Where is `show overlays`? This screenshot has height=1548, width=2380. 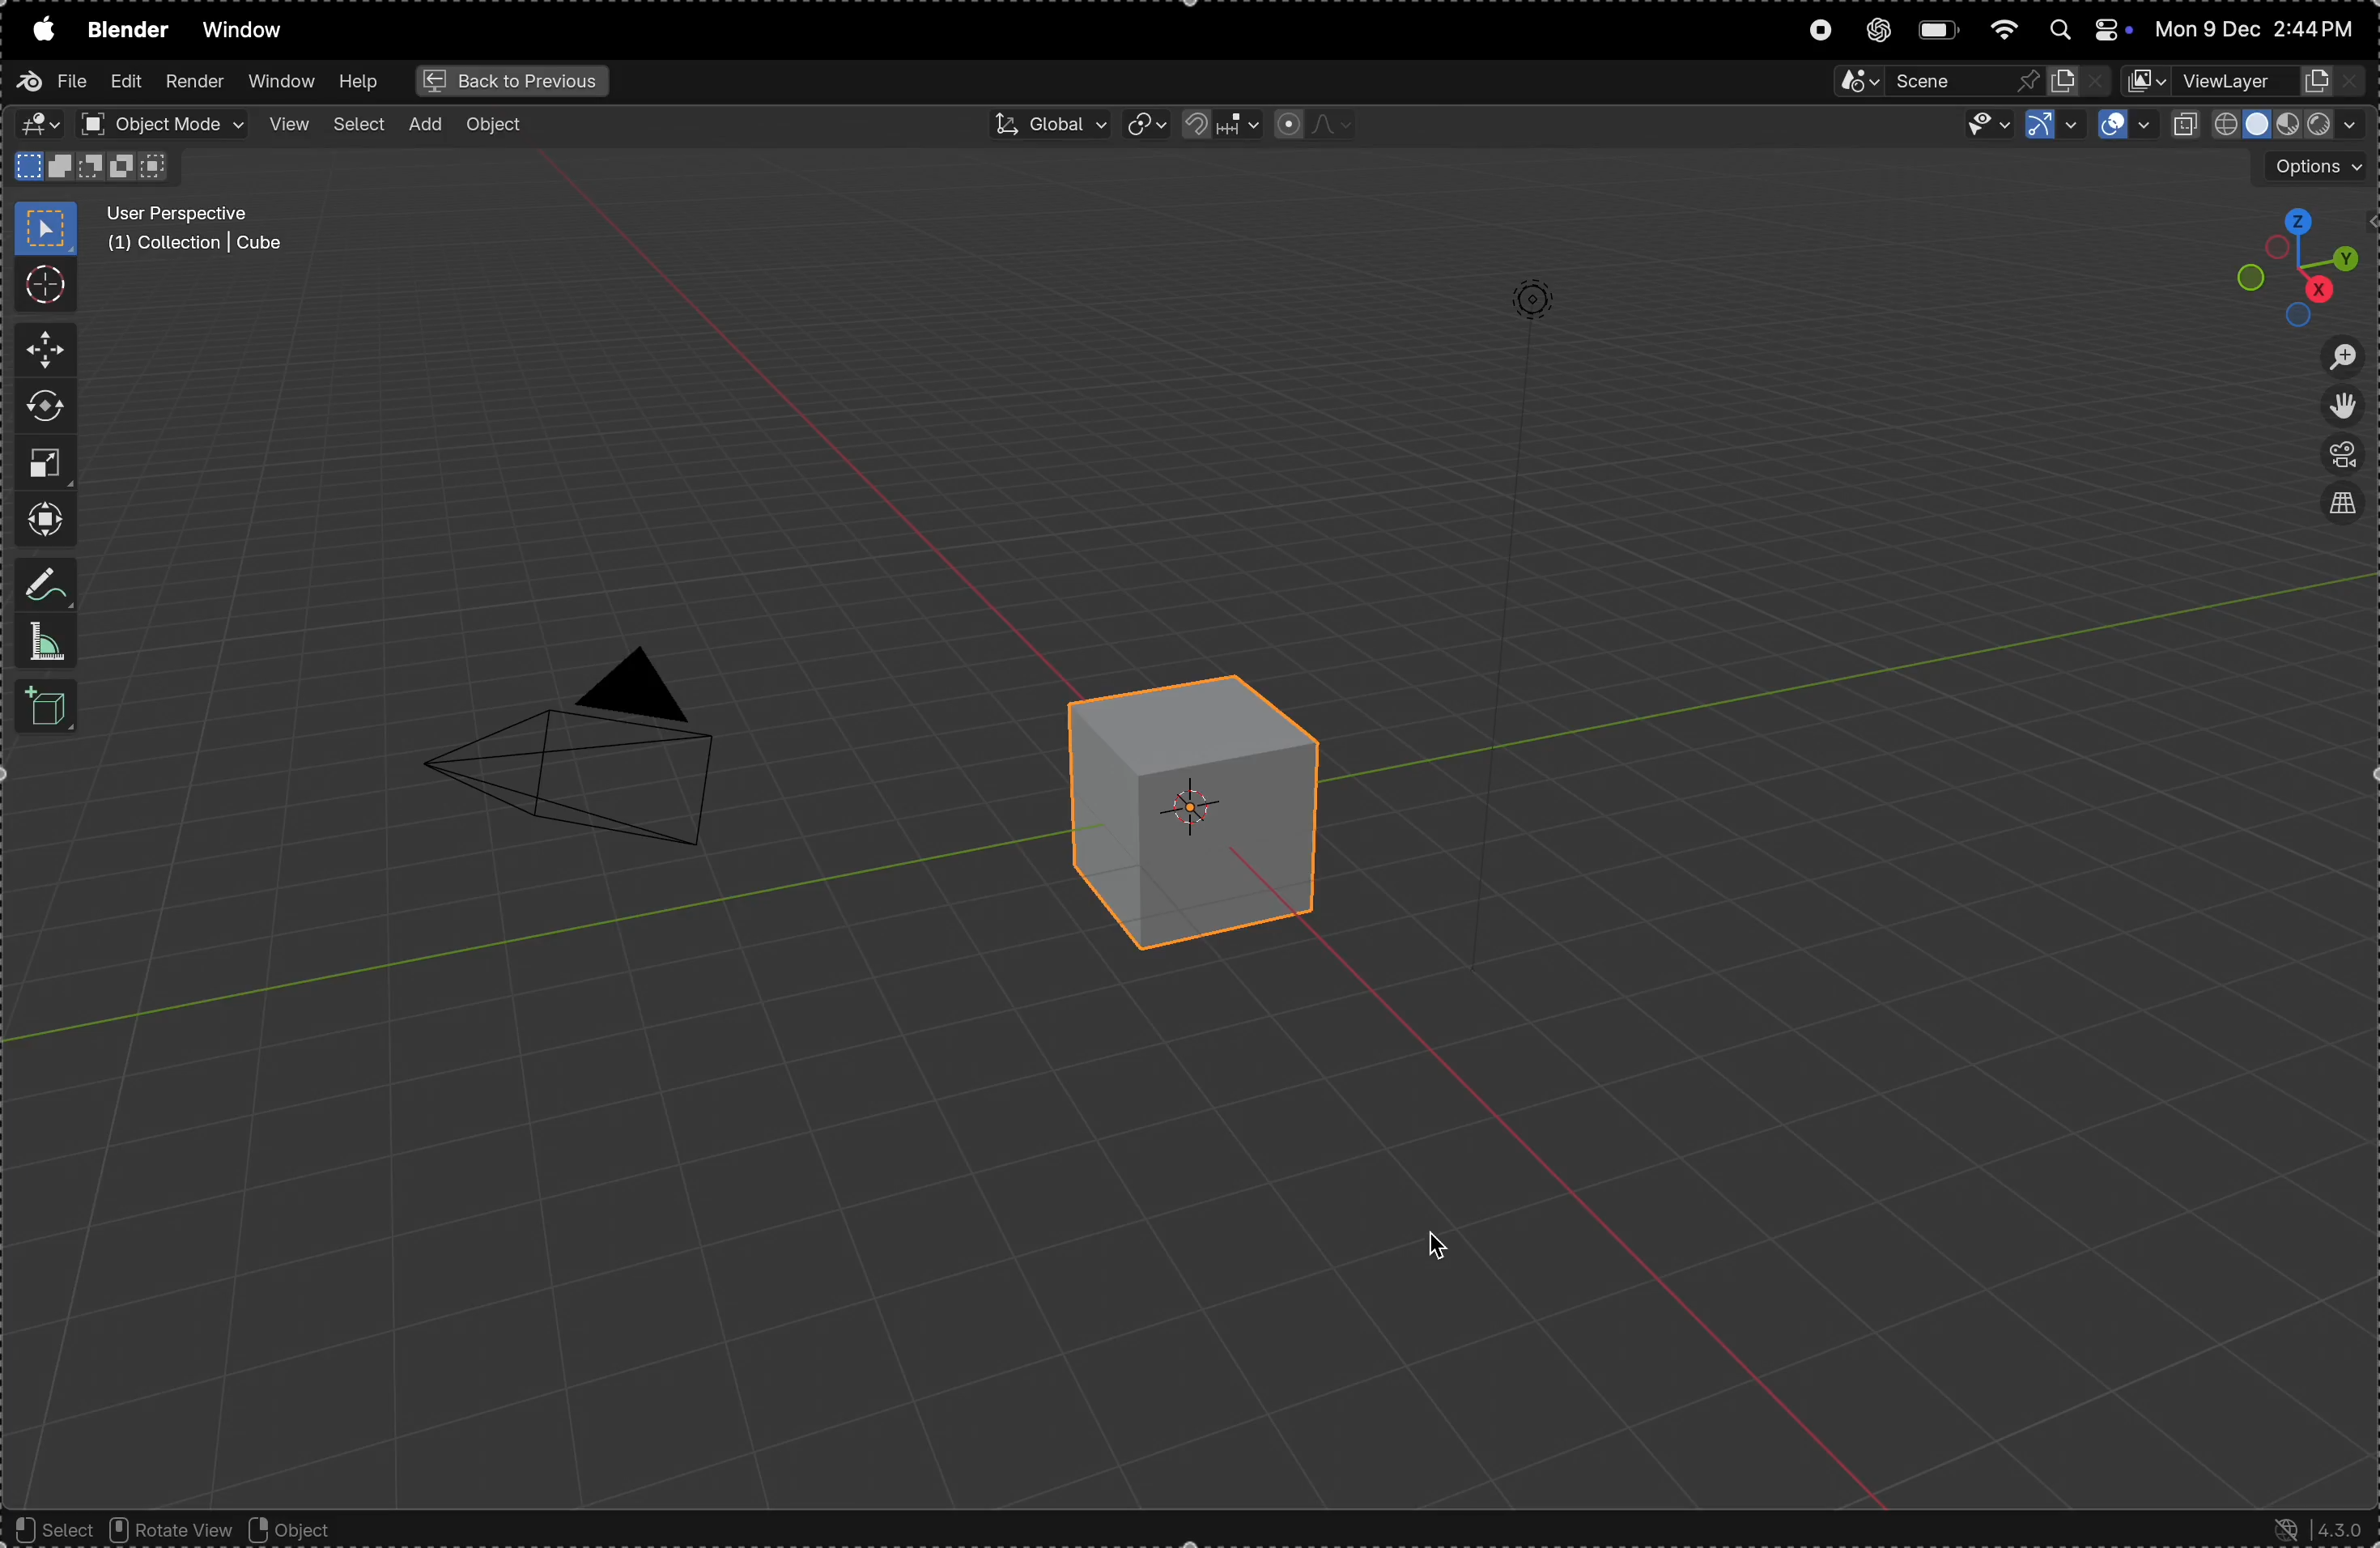
show overlays is located at coordinates (2125, 127).